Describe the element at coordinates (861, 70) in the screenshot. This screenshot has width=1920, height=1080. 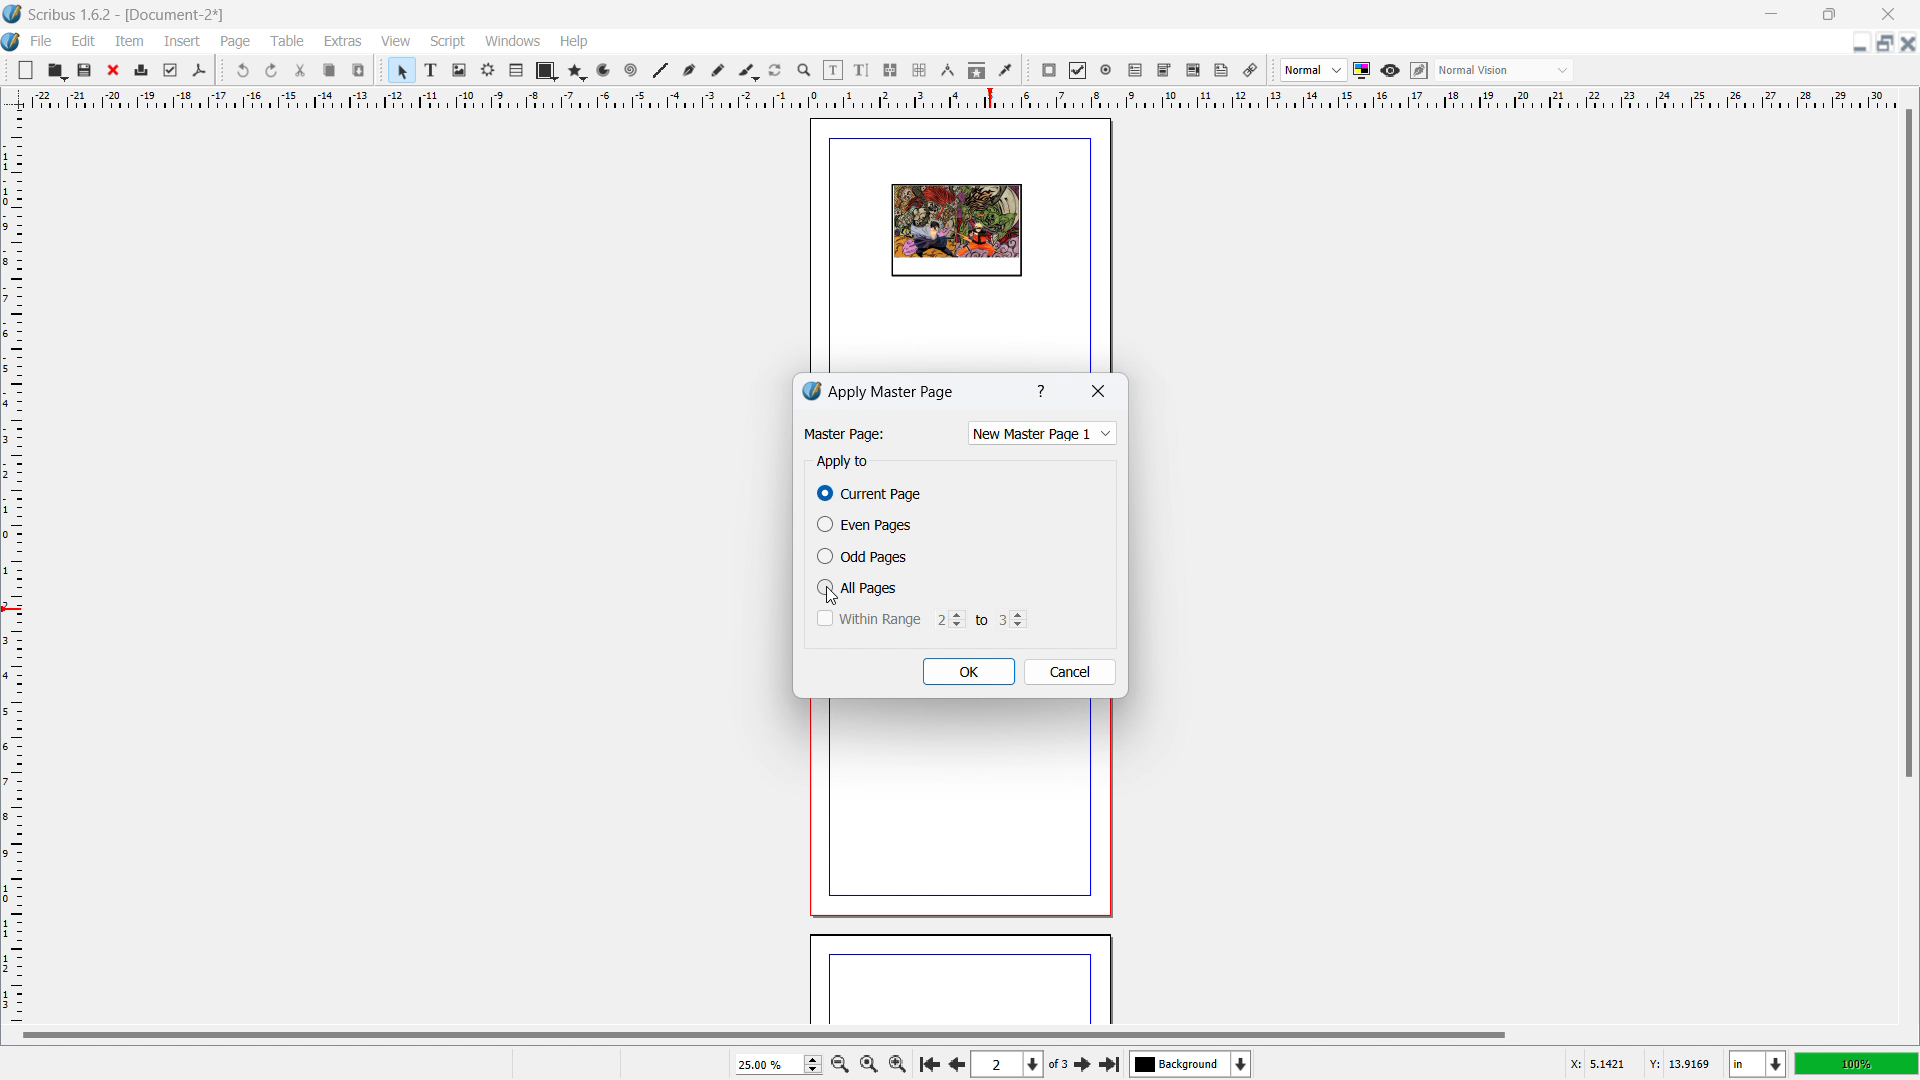
I see `edit text with story editor` at that location.